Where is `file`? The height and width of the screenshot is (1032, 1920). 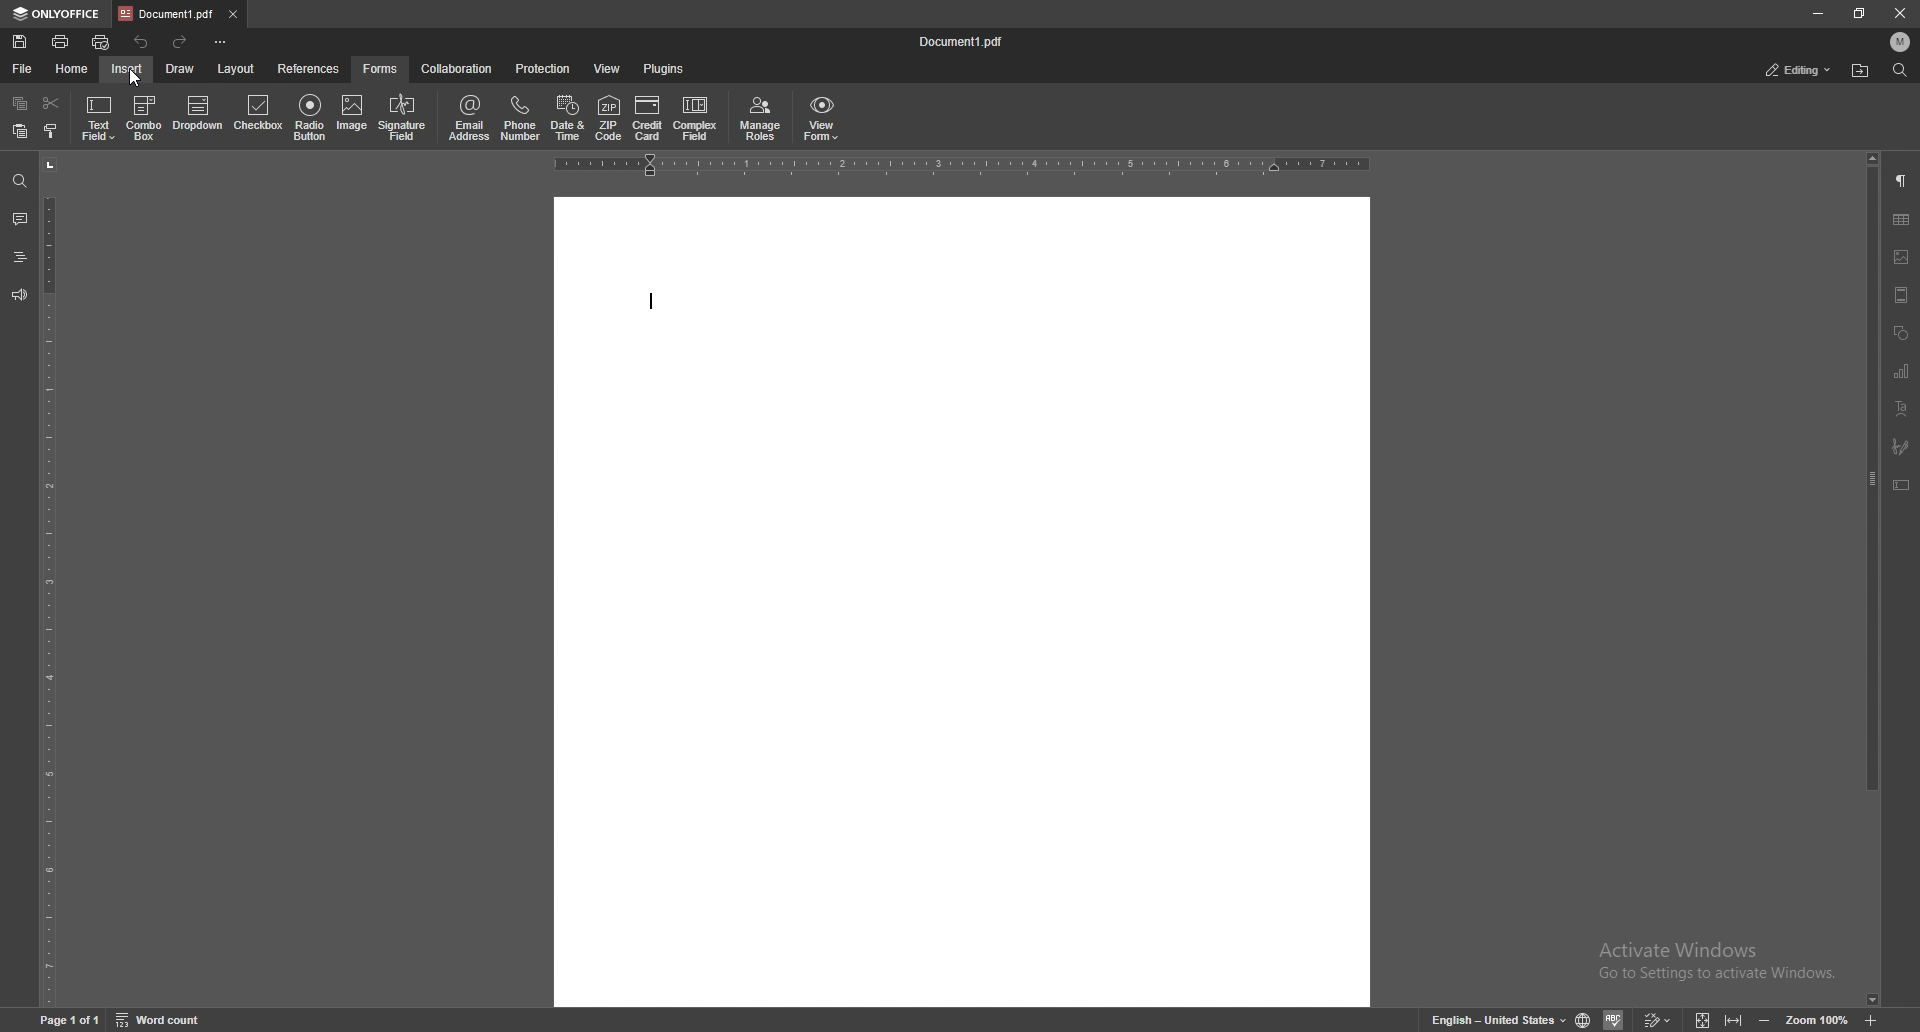
file is located at coordinates (22, 69).